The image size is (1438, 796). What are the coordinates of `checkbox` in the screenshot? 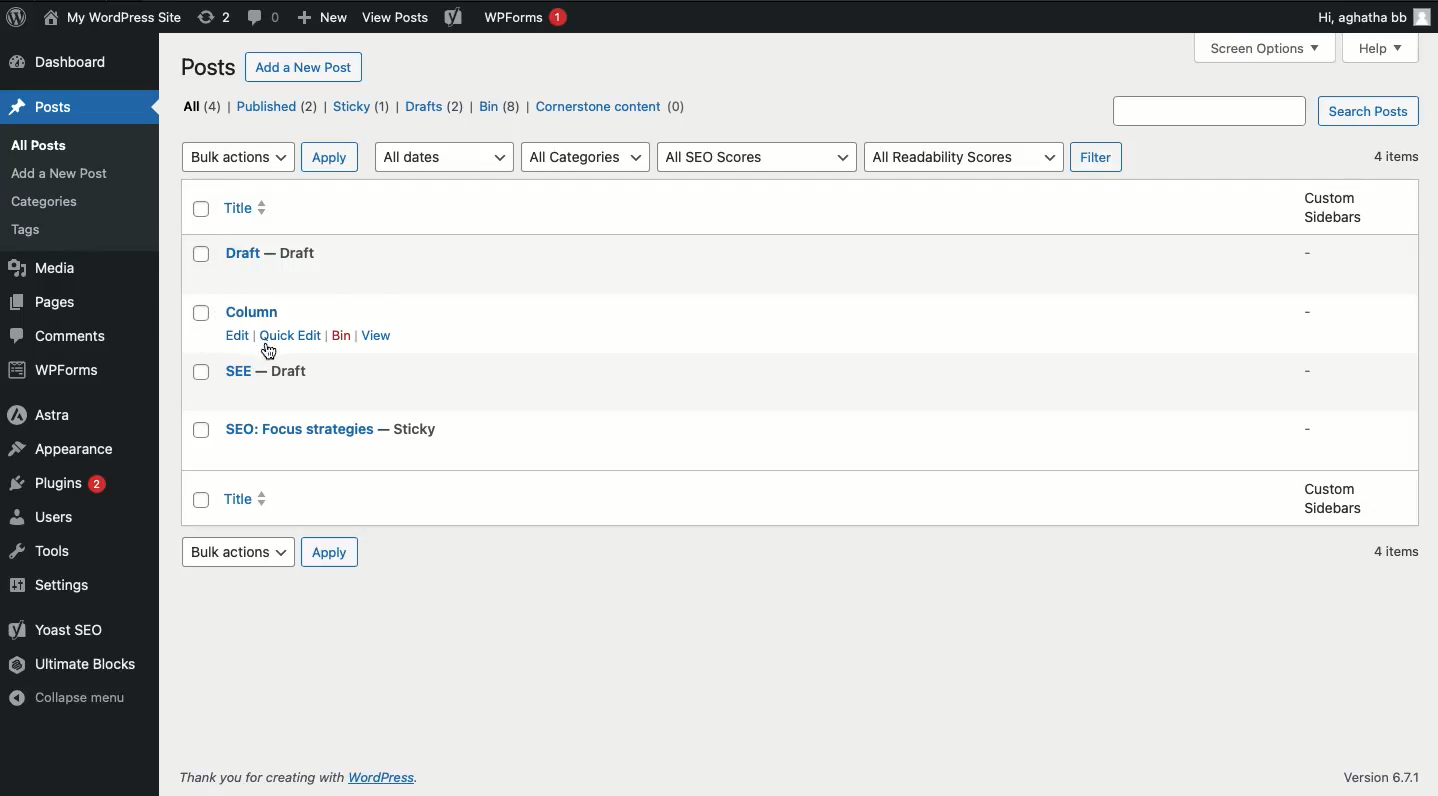 It's located at (201, 499).